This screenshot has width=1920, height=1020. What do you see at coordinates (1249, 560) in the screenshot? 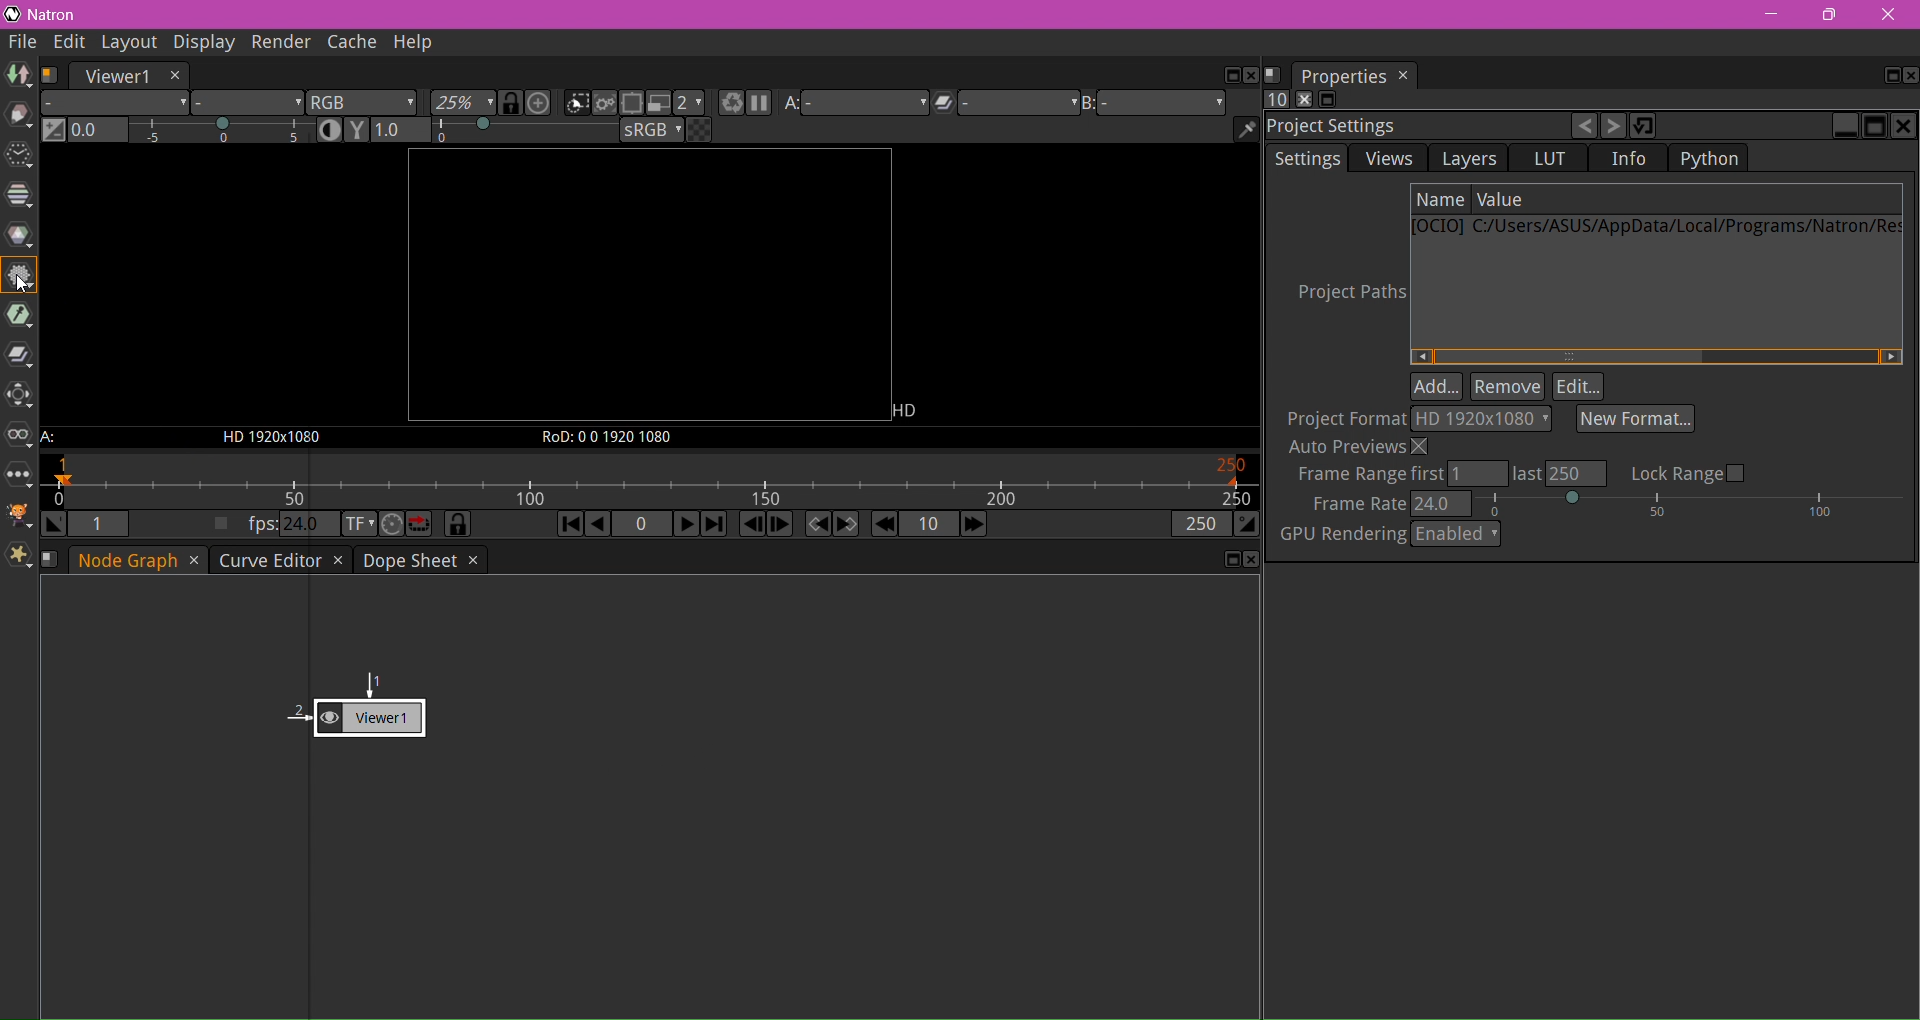
I see `Close pane` at bounding box center [1249, 560].